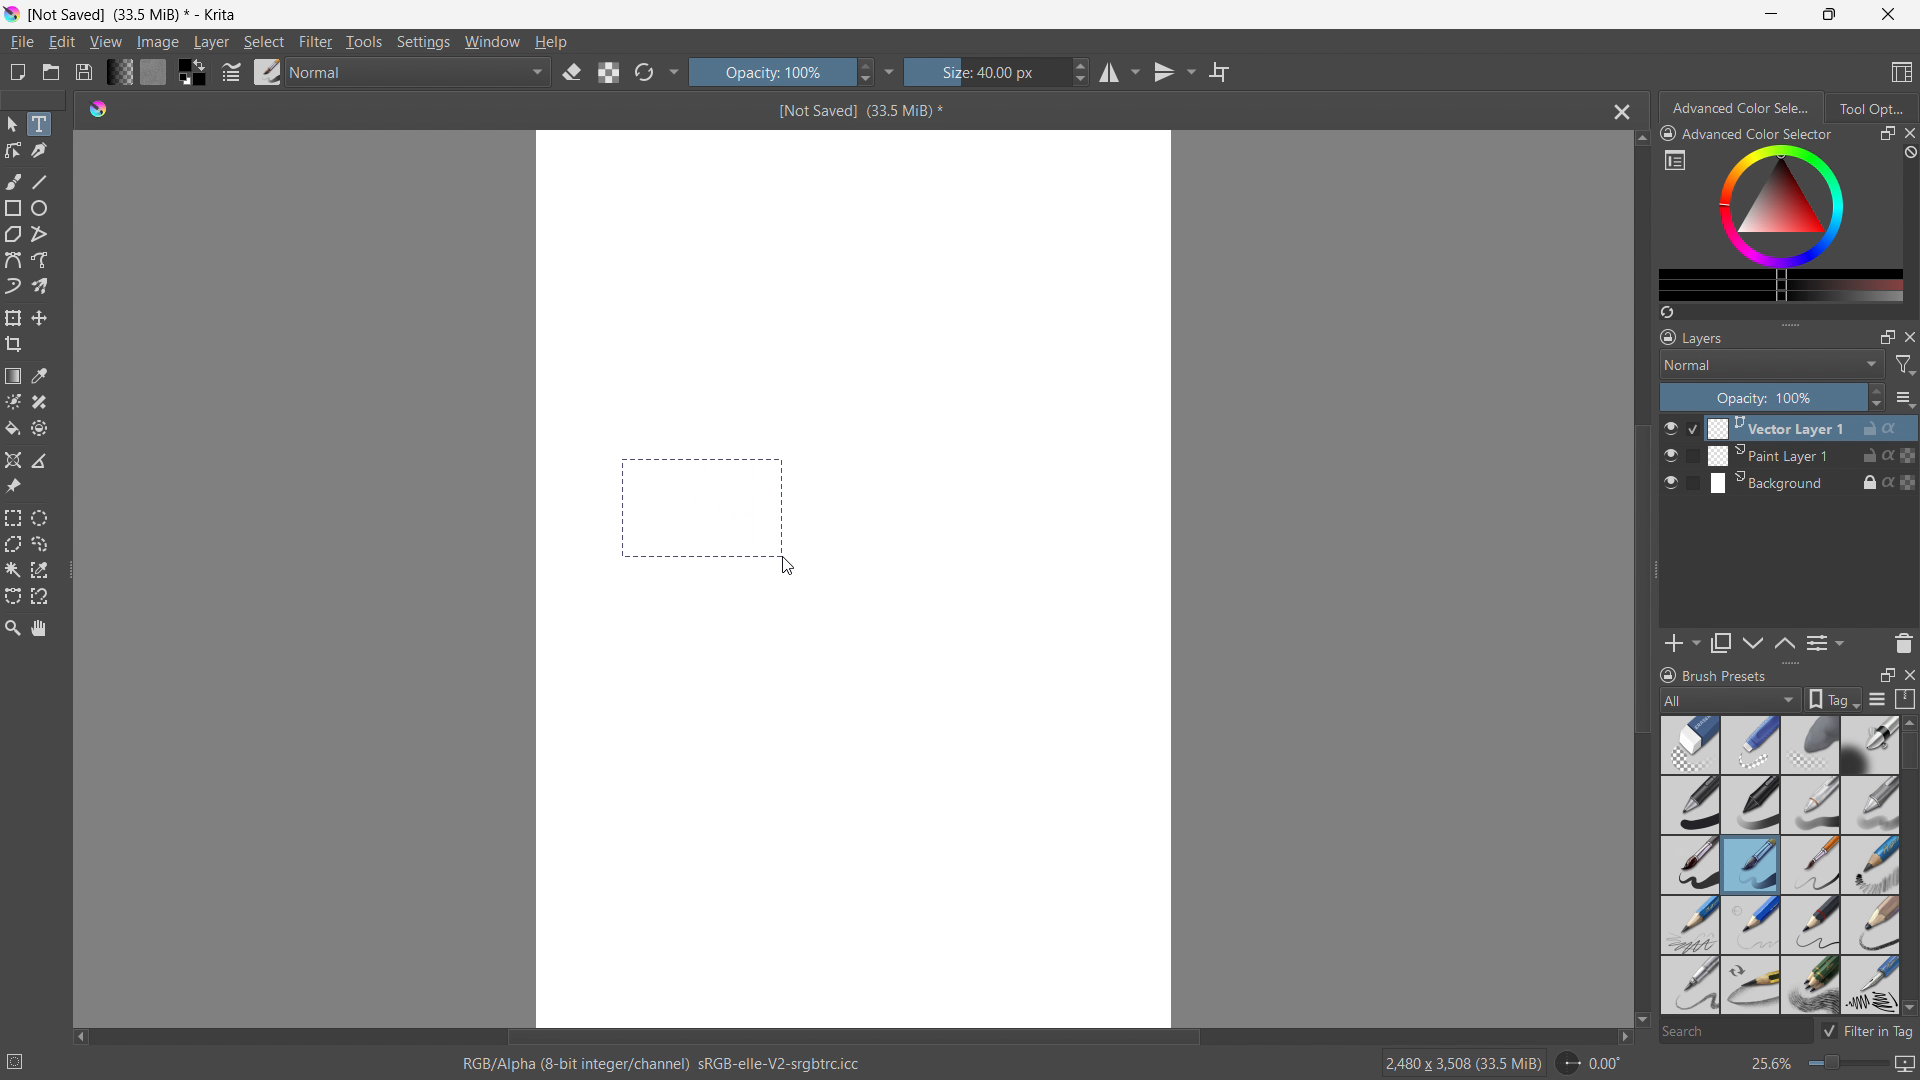  Describe the element at coordinates (1869, 985) in the screenshot. I see `pencil` at that location.